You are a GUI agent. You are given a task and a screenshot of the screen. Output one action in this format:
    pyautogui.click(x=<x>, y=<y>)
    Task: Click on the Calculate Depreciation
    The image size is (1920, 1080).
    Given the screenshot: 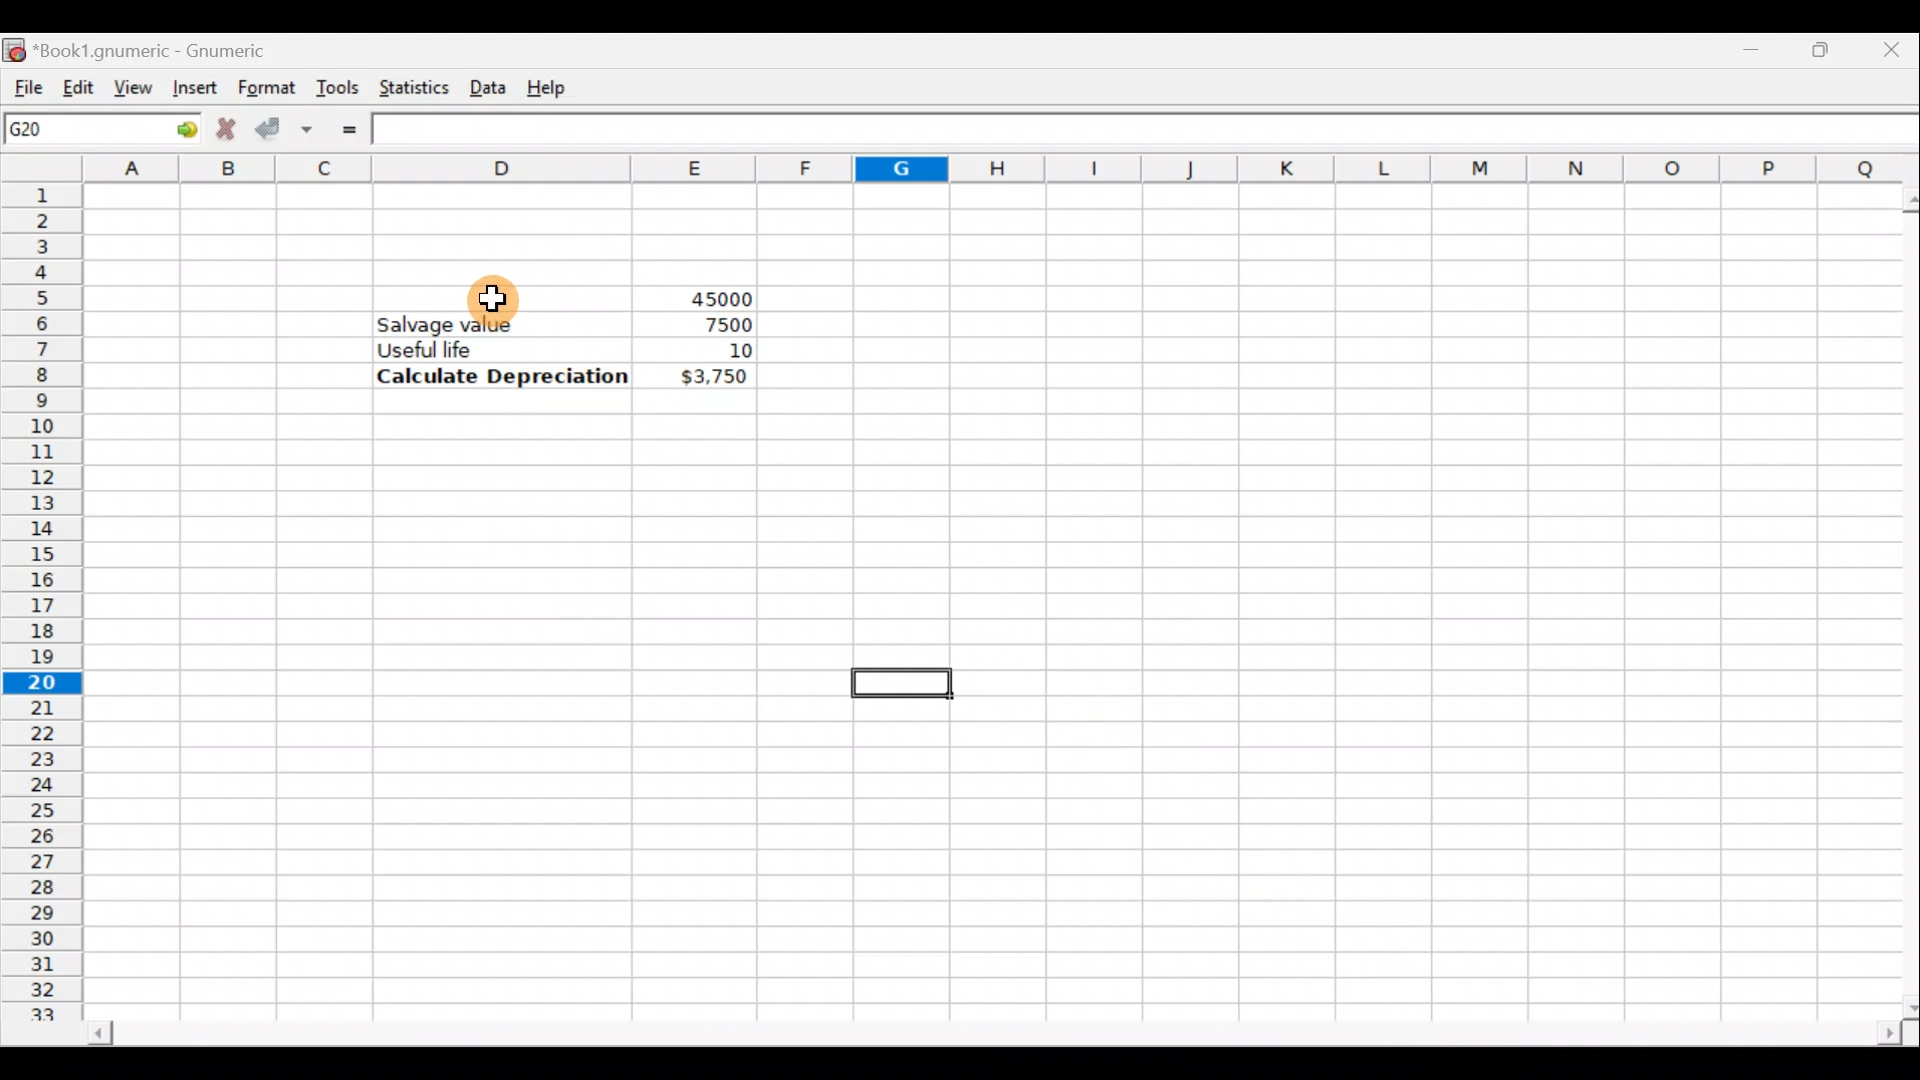 What is the action you would take?
    pyautogui.click(x=502, y=375)
    